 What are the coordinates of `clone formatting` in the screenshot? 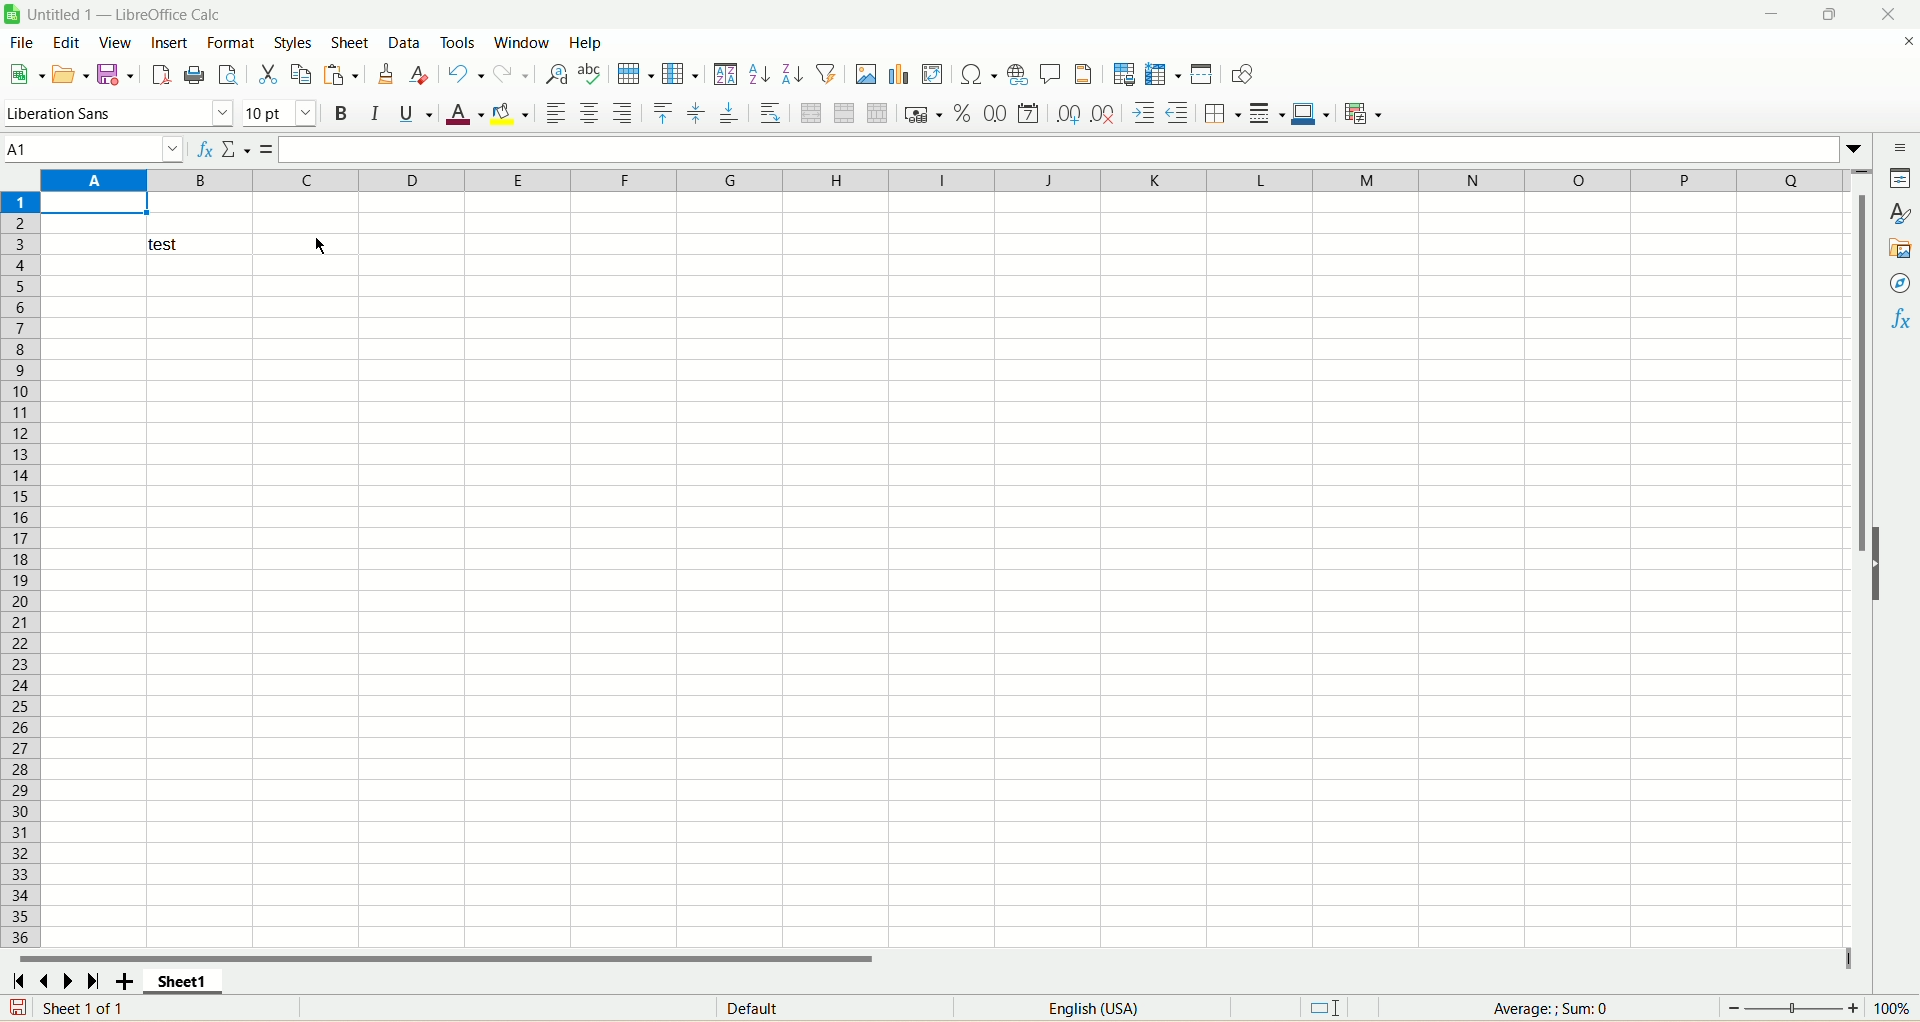 It's located at (385, 73).